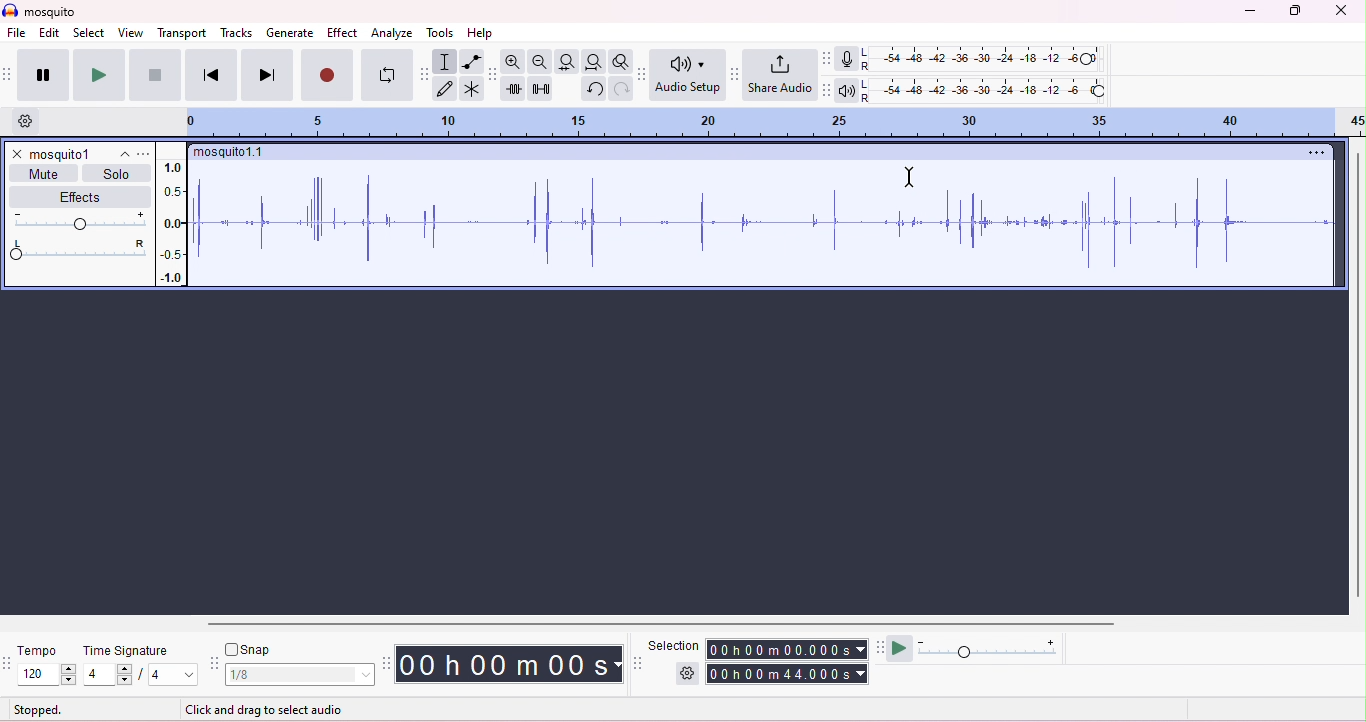 The height and width of the screenshot is (722, 1366). Describe the element at coordinates (130, 32) in the screenshot. I see `view` at that location.